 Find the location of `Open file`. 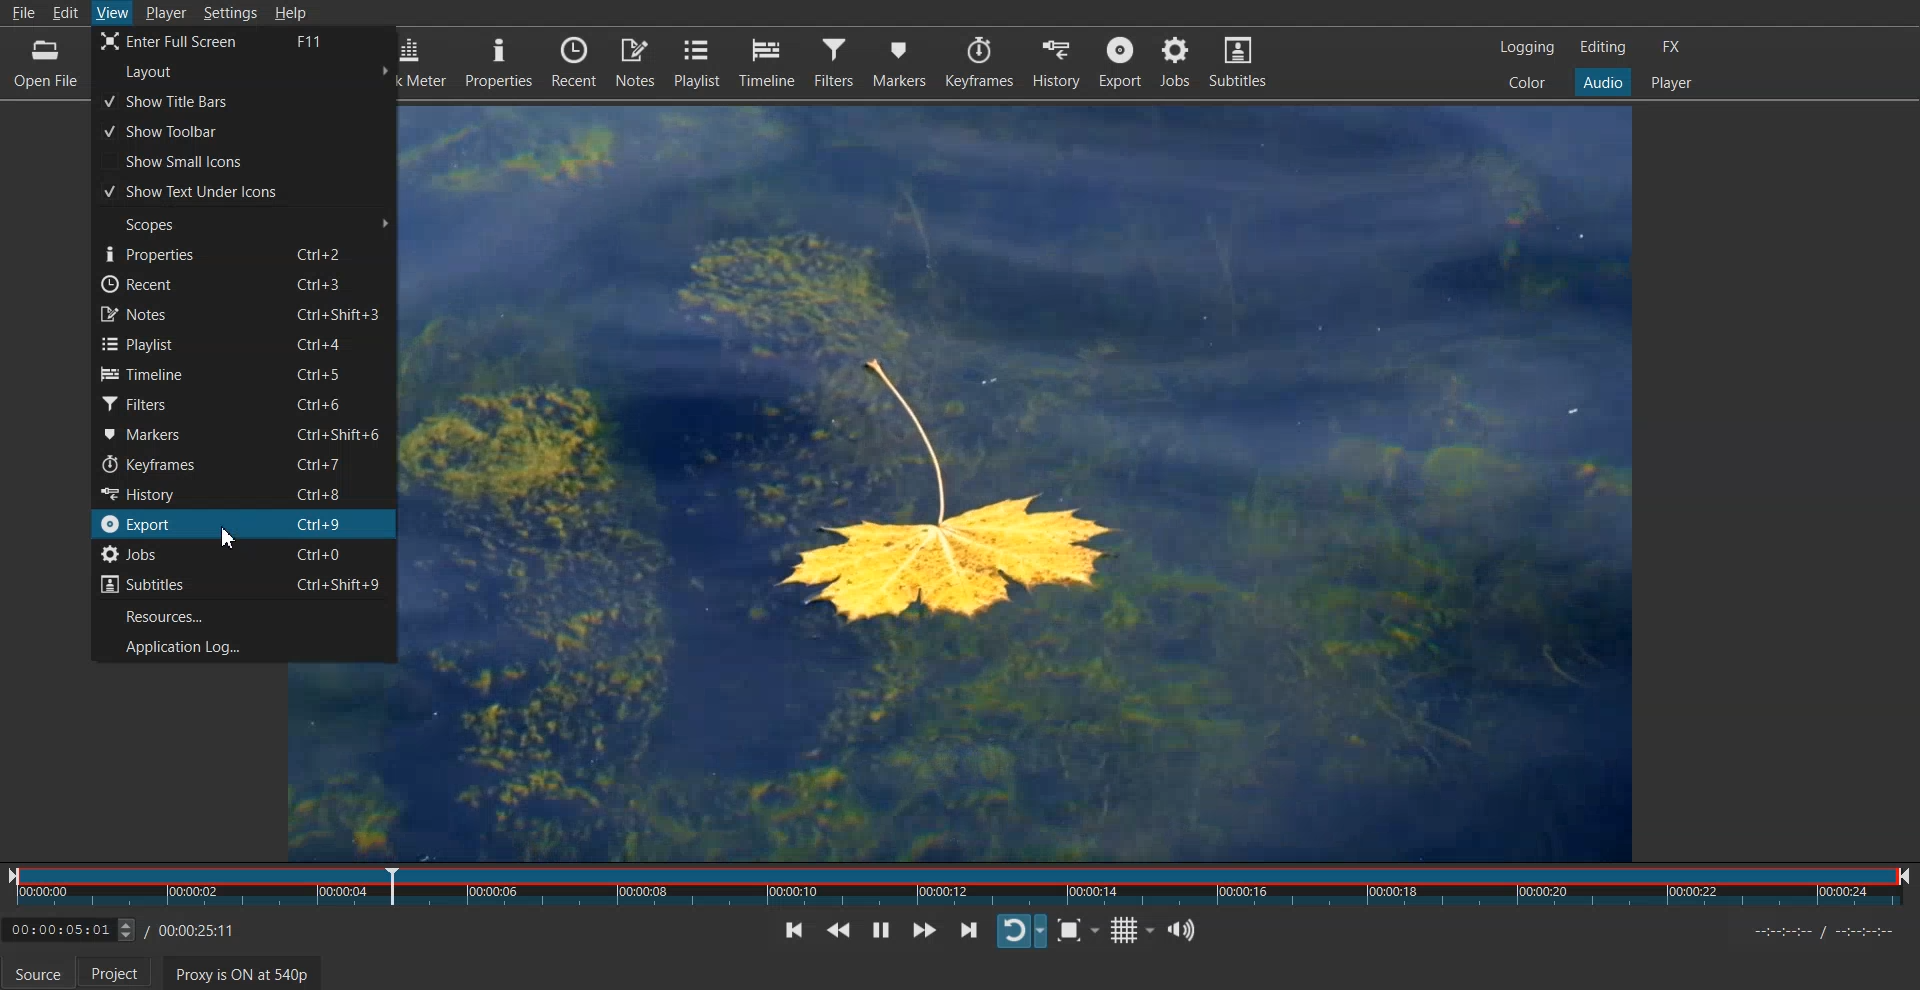

Open file is located at coordinates (47, 67).